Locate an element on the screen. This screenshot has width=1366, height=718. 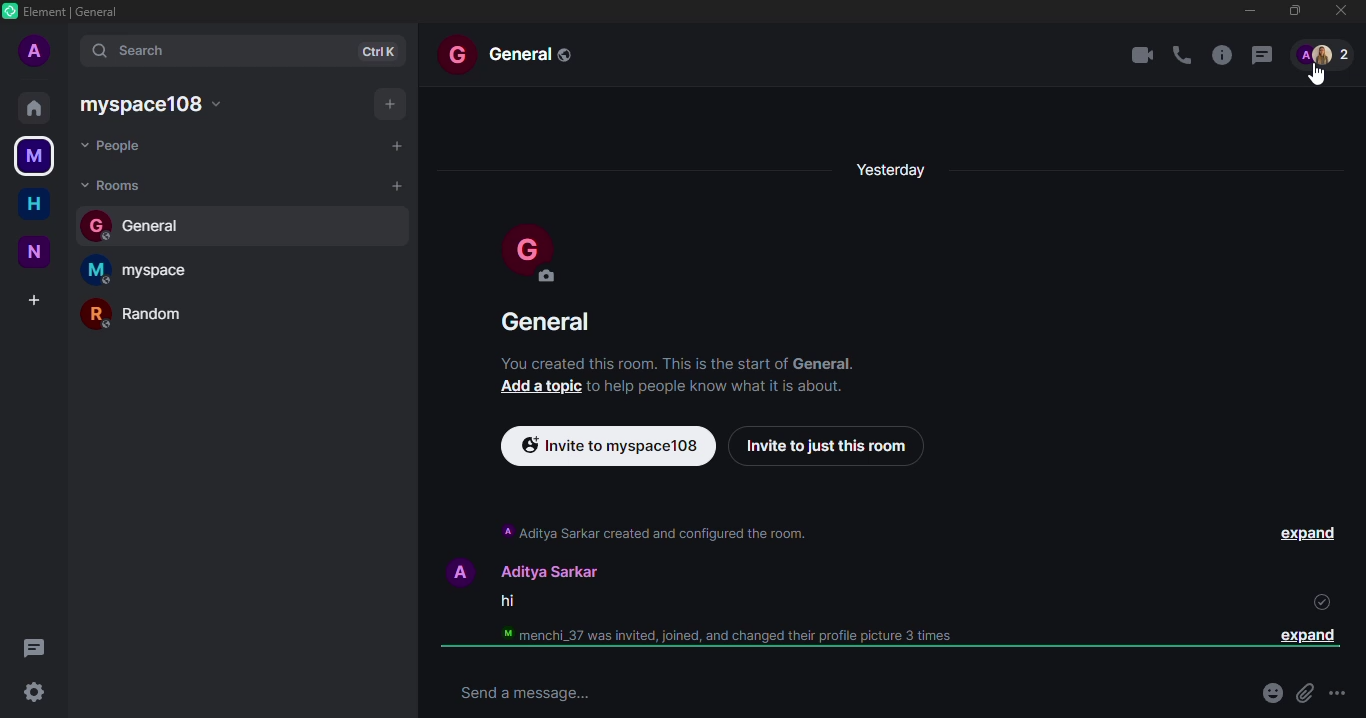
people is located at coordinates (117, 145).